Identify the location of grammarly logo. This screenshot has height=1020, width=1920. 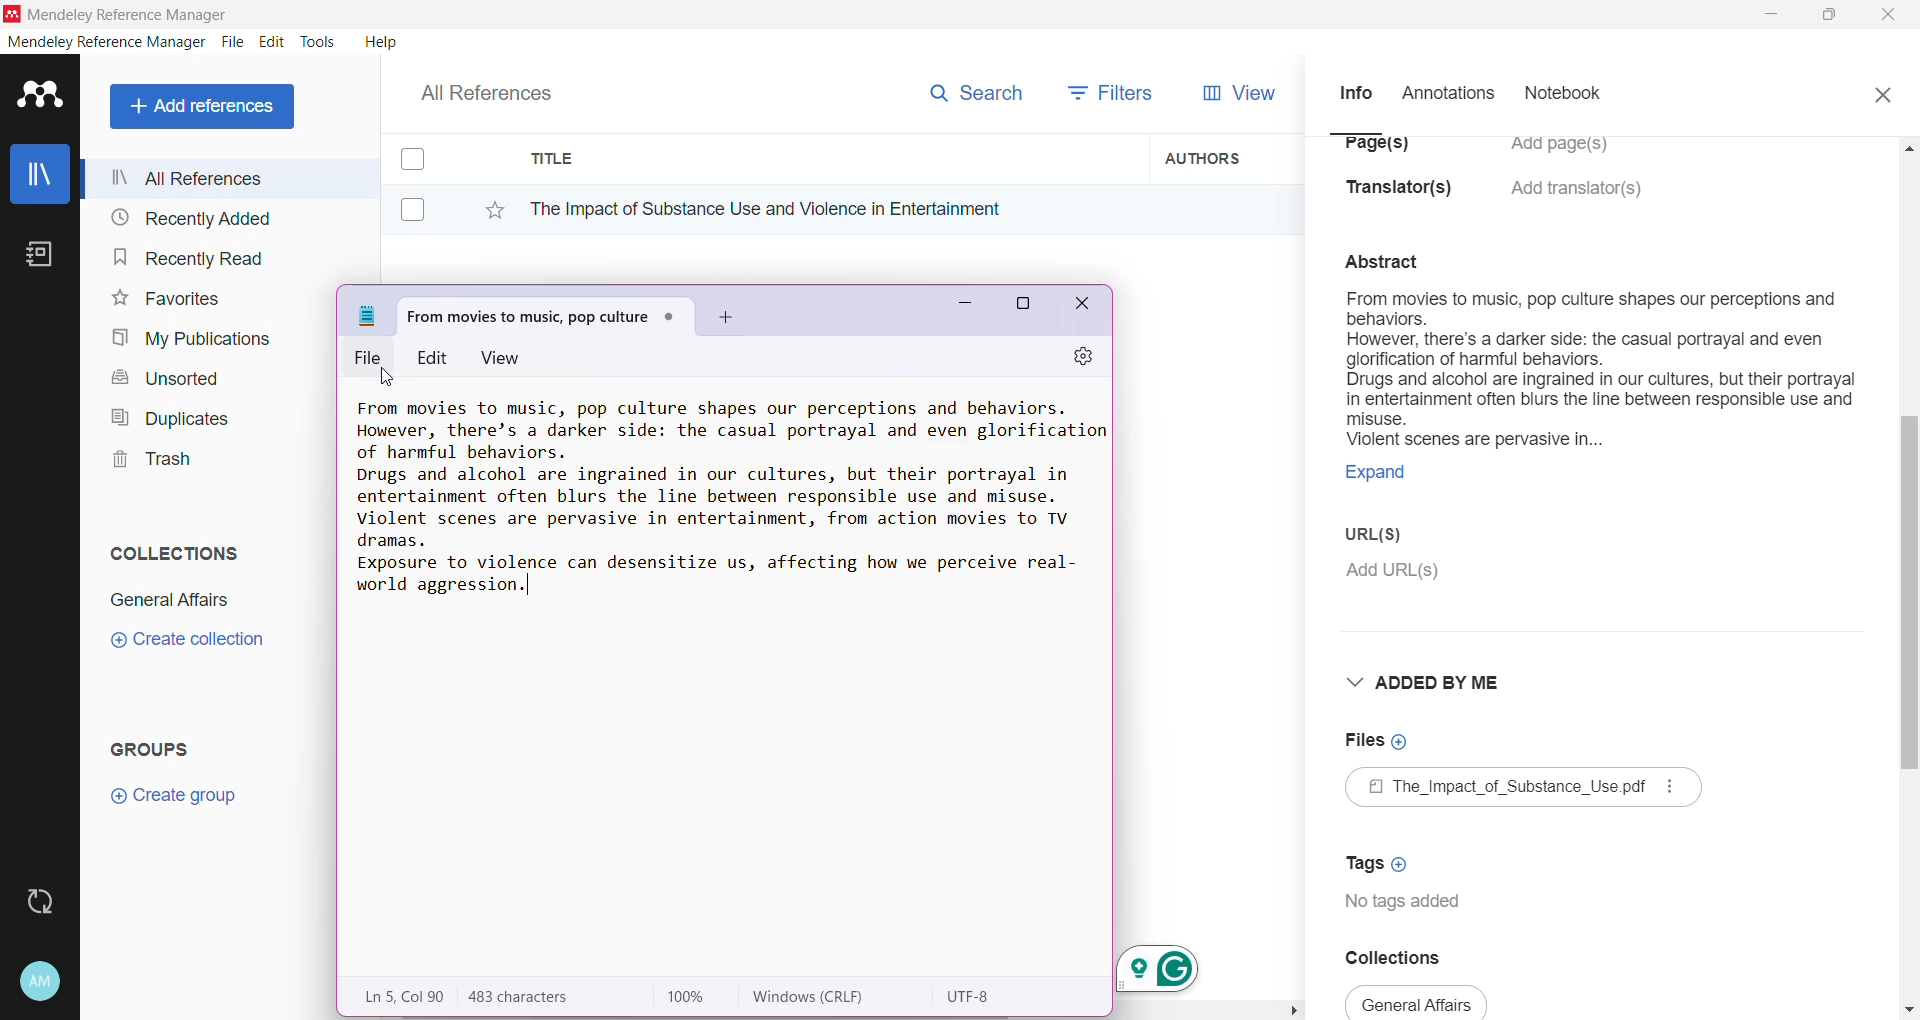
(1168, 968).